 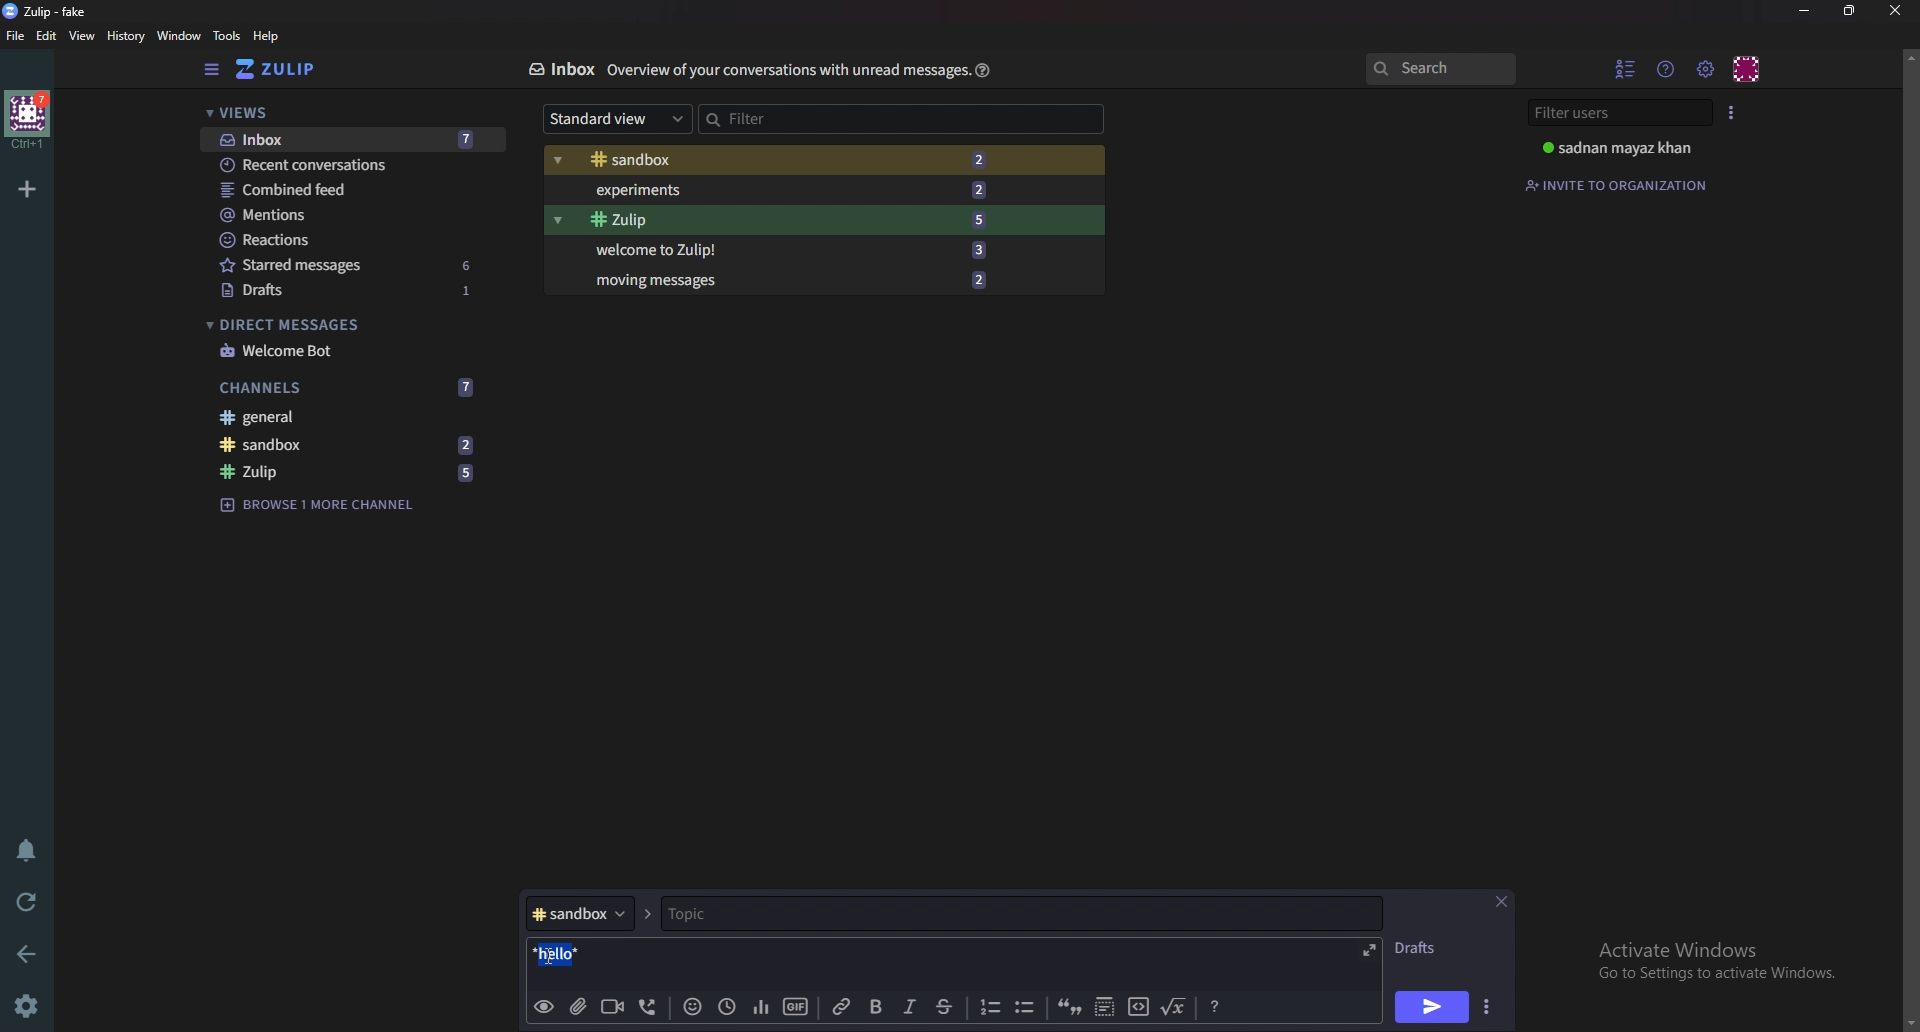 I want to click on settings, so click(x=29, y=1007).